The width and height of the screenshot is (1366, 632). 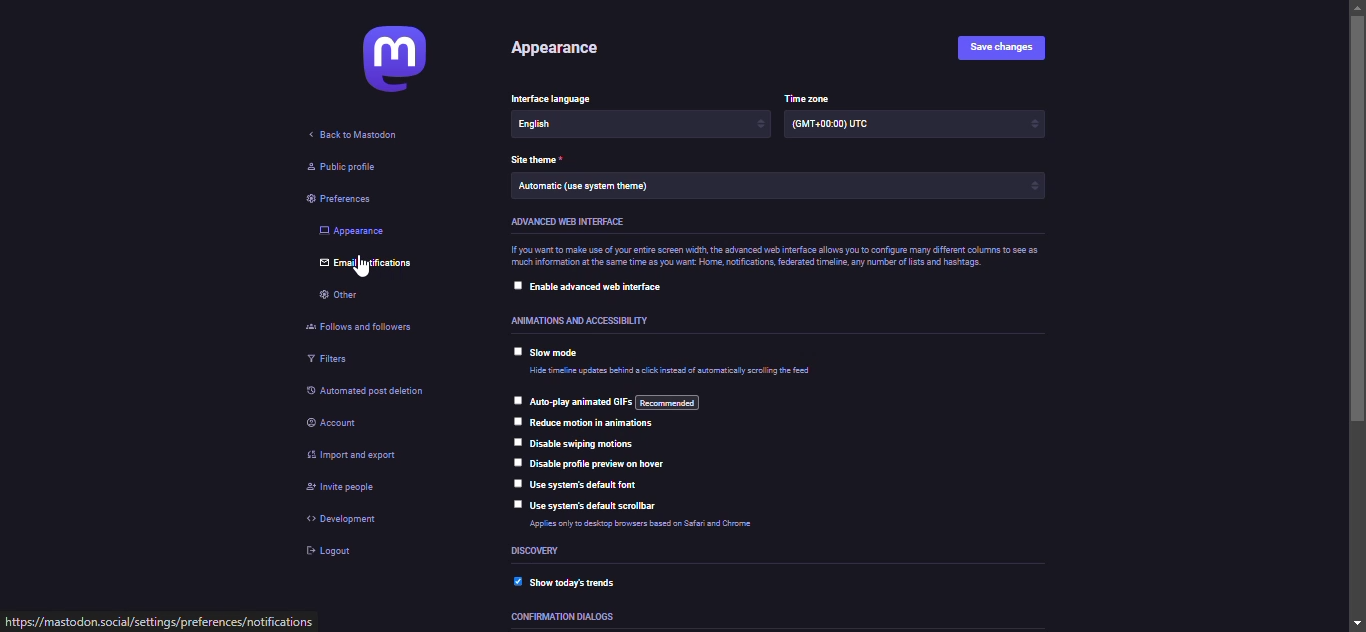 I want to click on email notifications, so click(x=376, y=266).